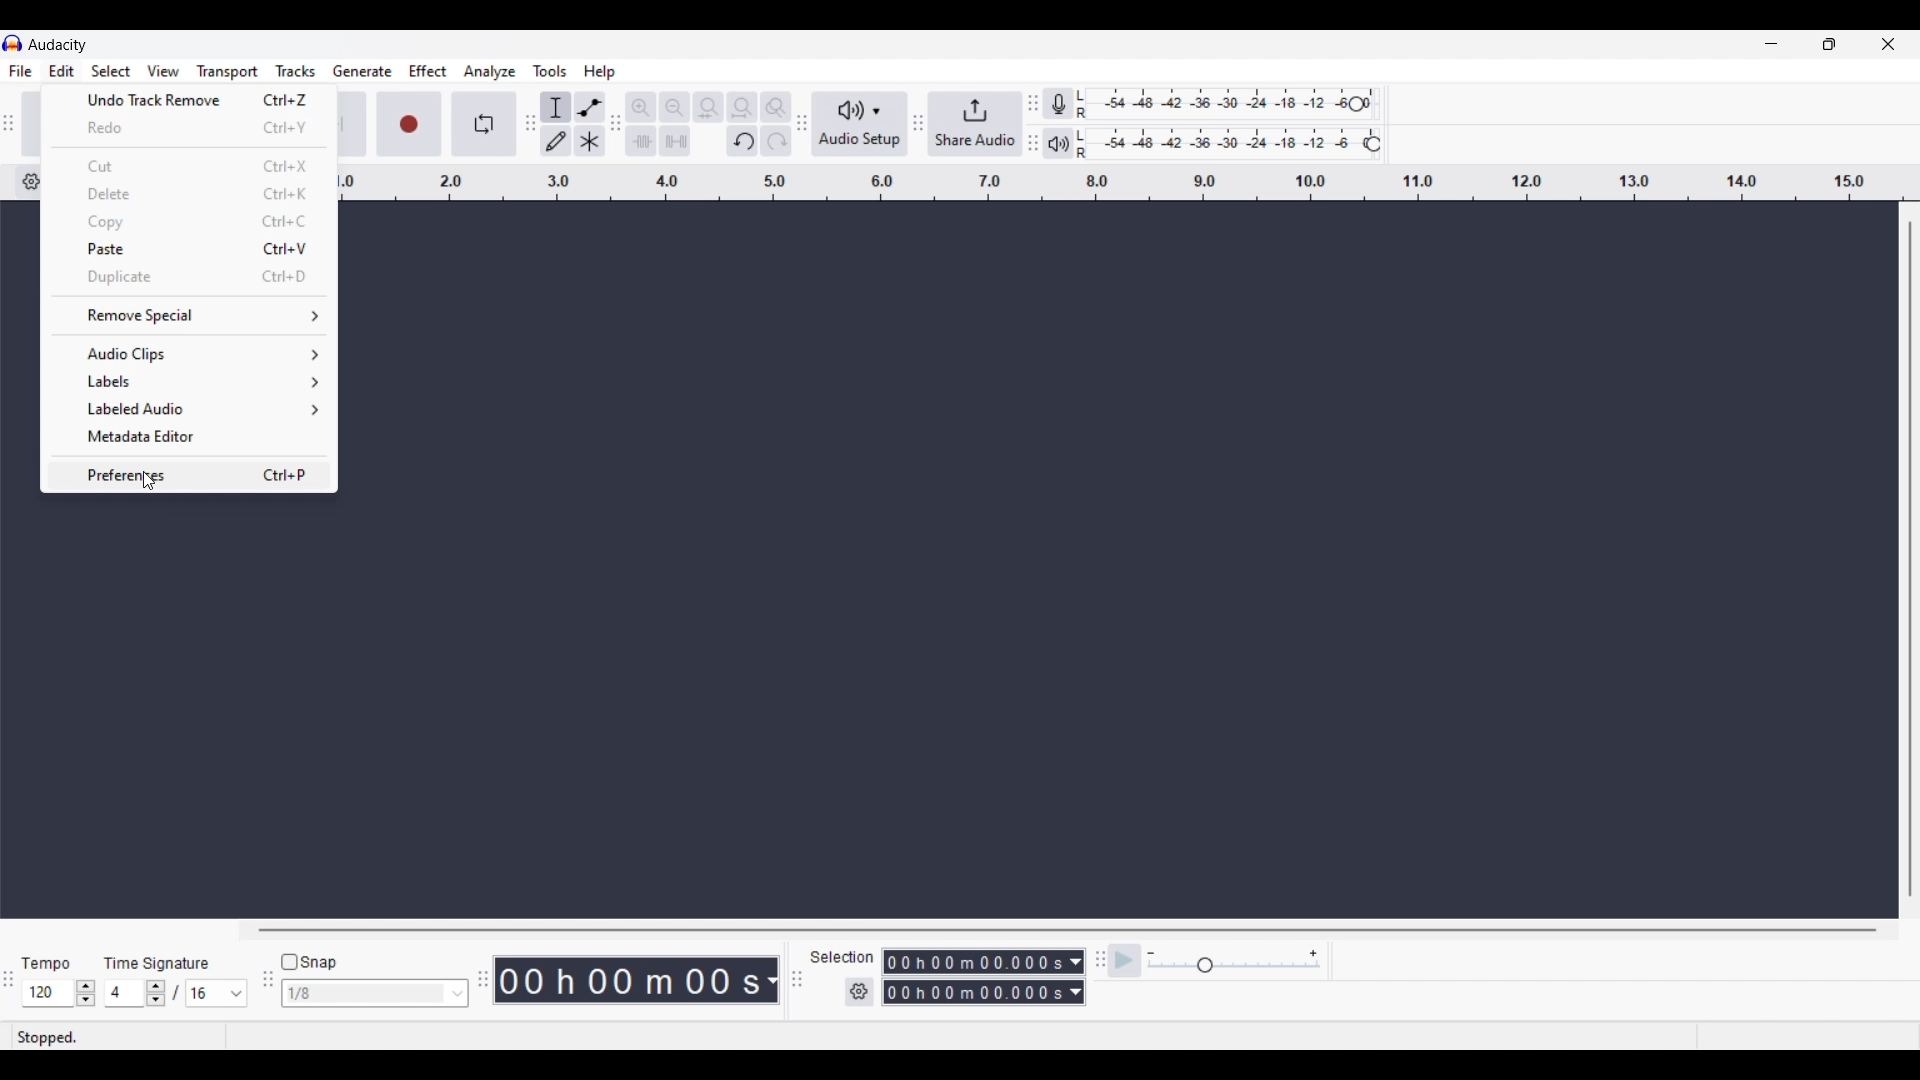 The image size is (1920, 1080). I want to click on Show interface in a smaller tab, so click(1829, 44).